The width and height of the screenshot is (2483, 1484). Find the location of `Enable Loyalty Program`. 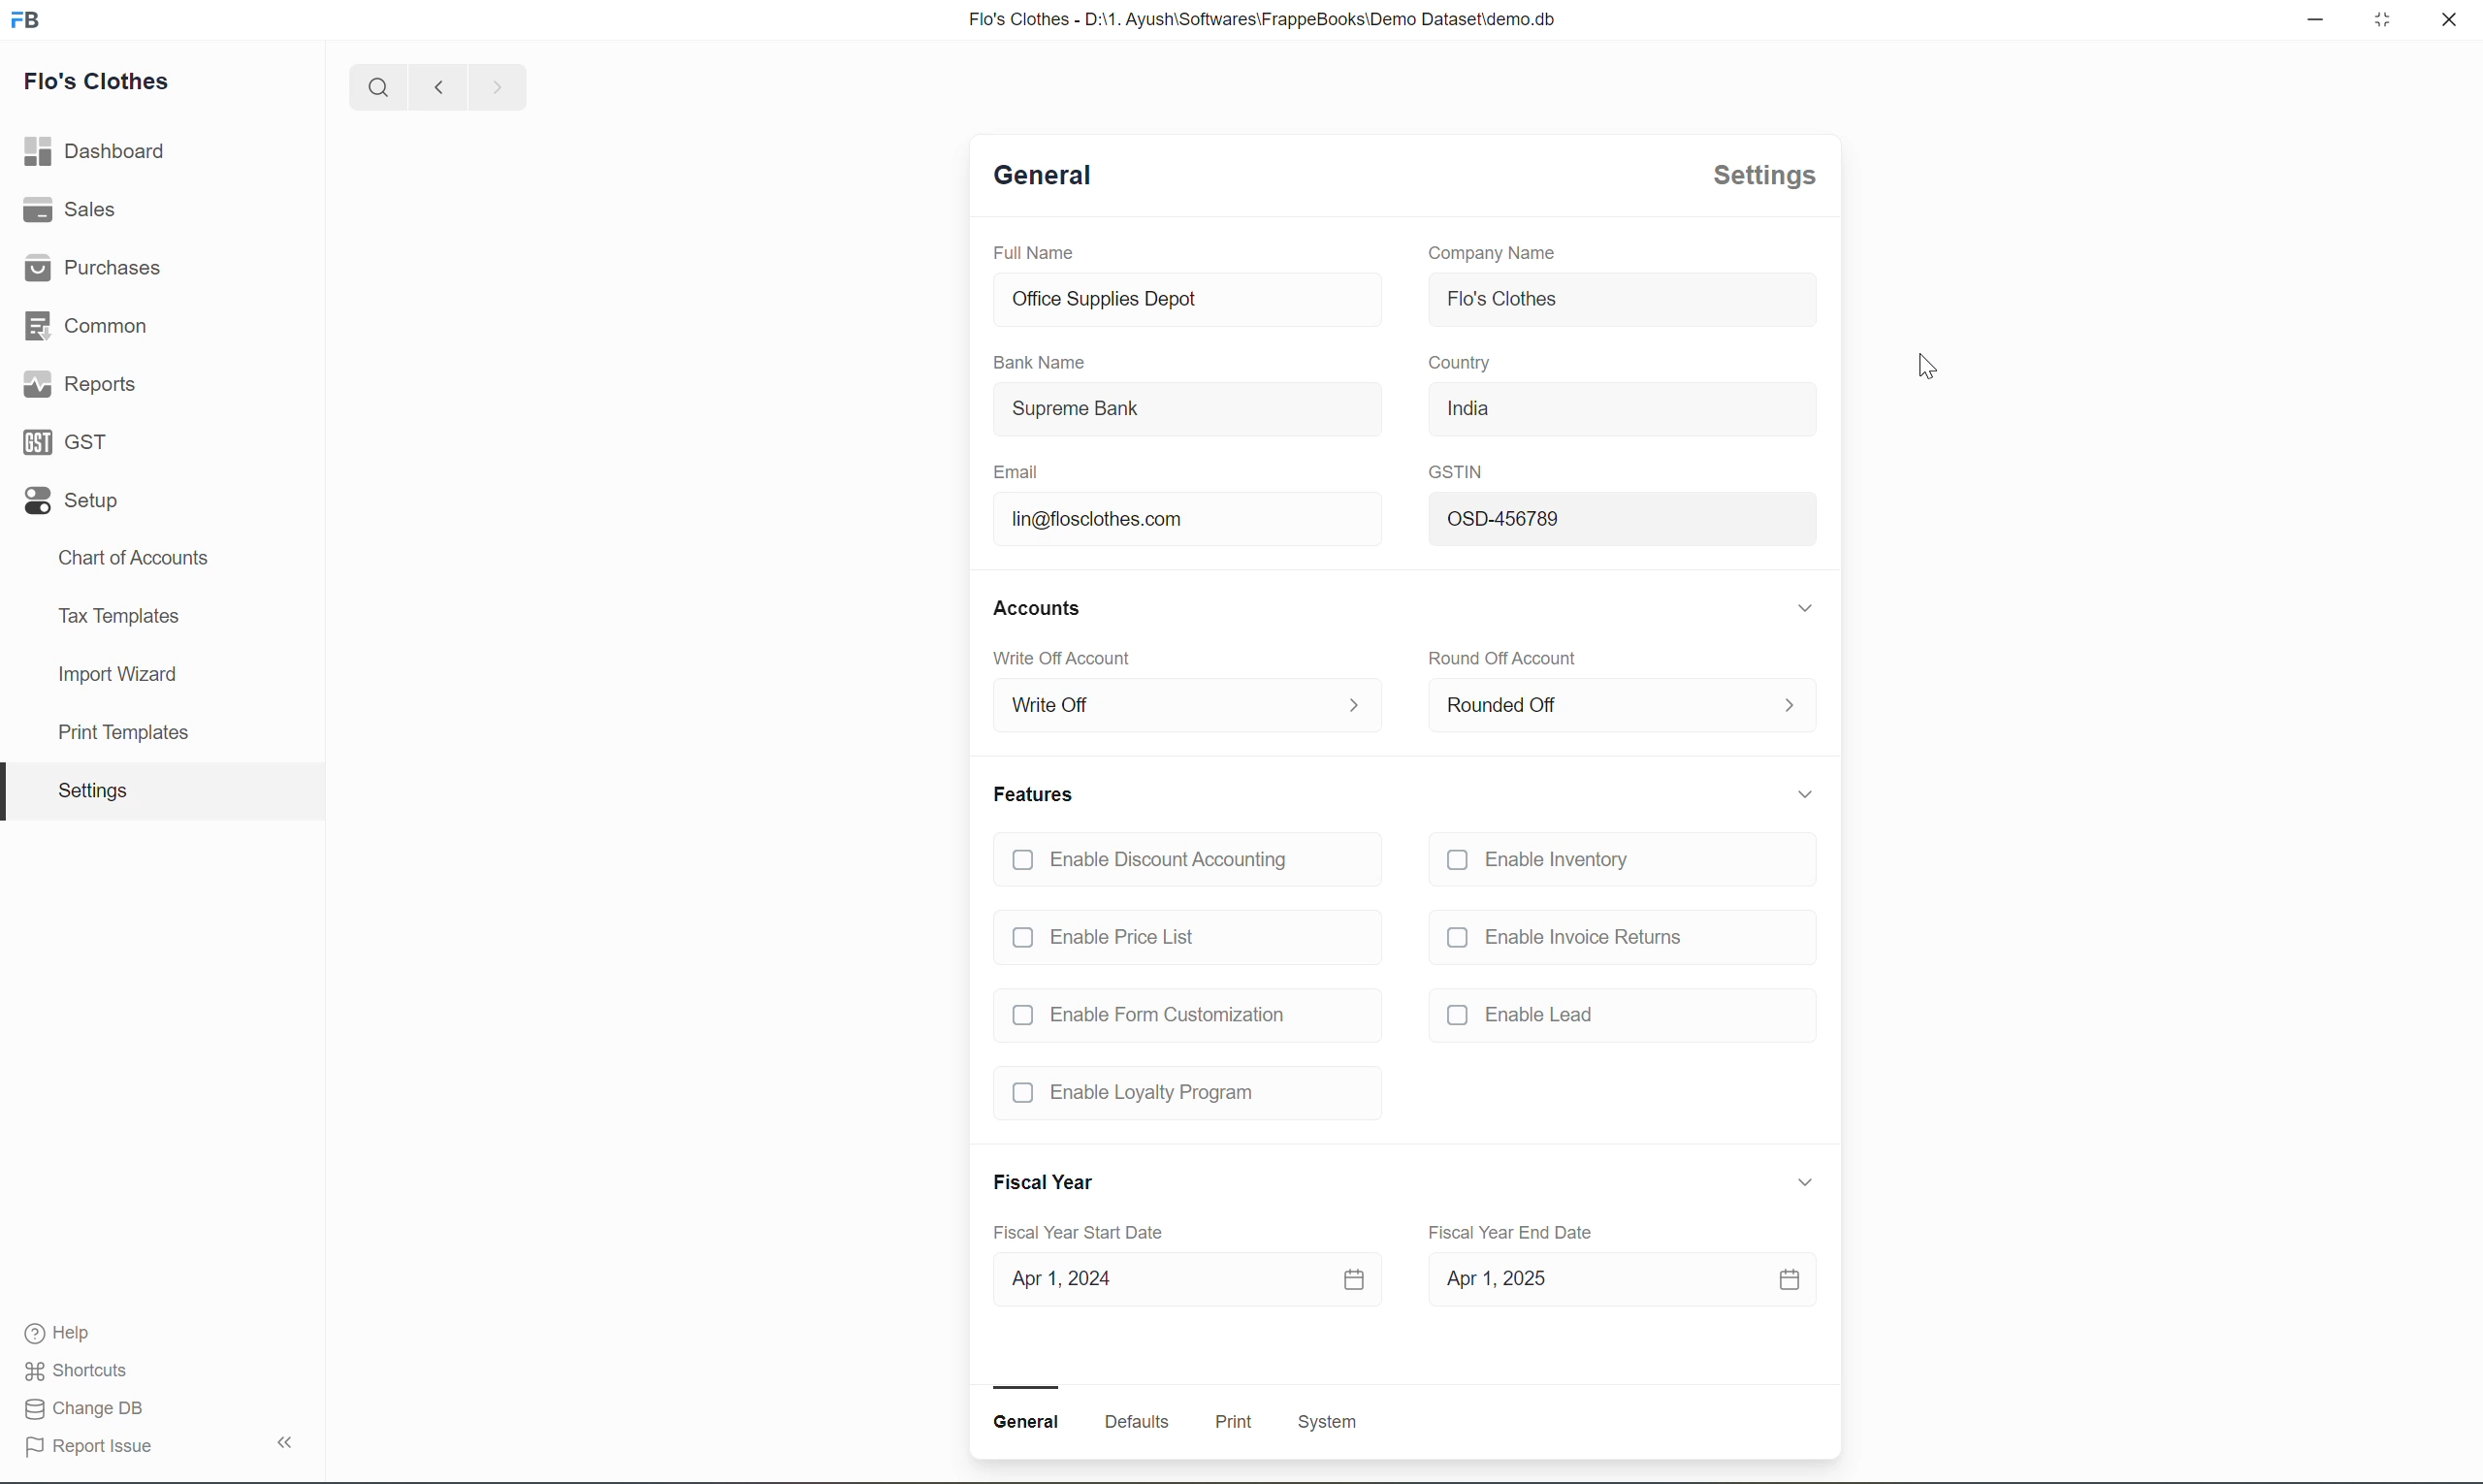

Enable Loyalty Program is located at coordinates (1136, 1094).